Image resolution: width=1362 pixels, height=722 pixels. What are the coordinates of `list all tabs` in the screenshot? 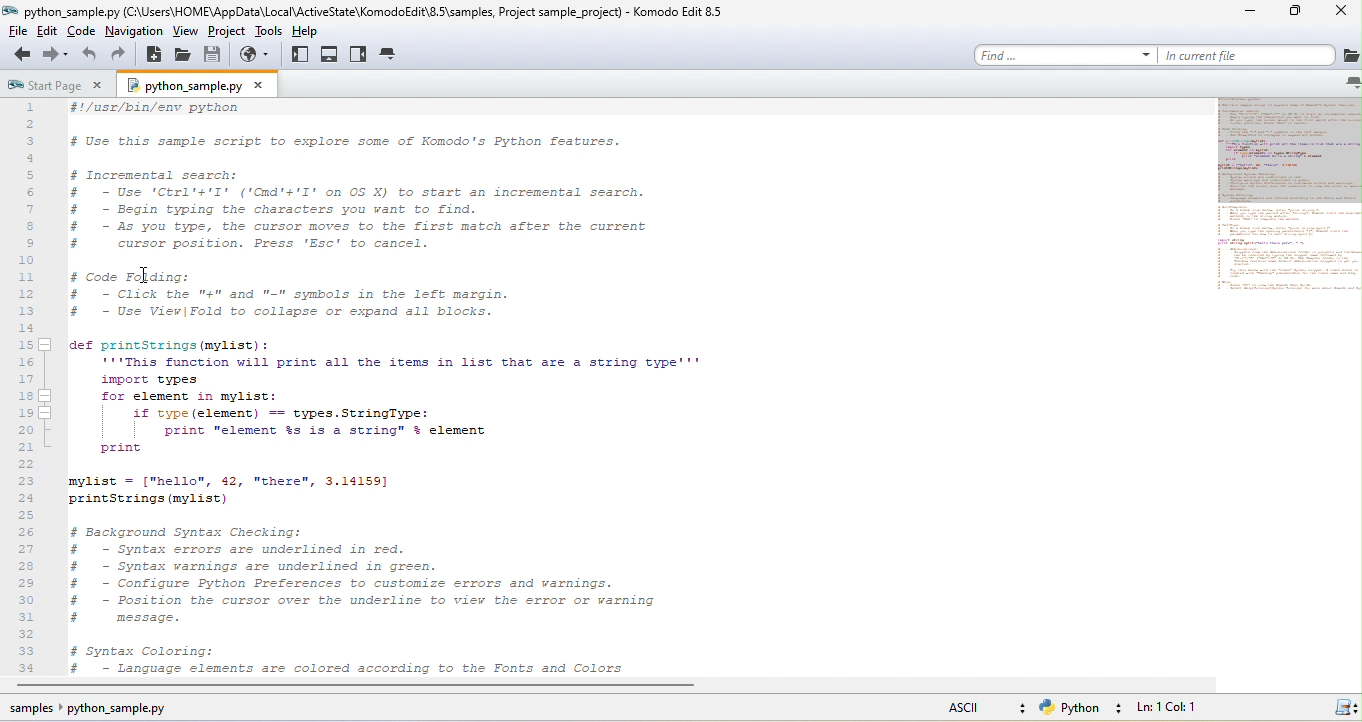 It's located at (1348, 82).